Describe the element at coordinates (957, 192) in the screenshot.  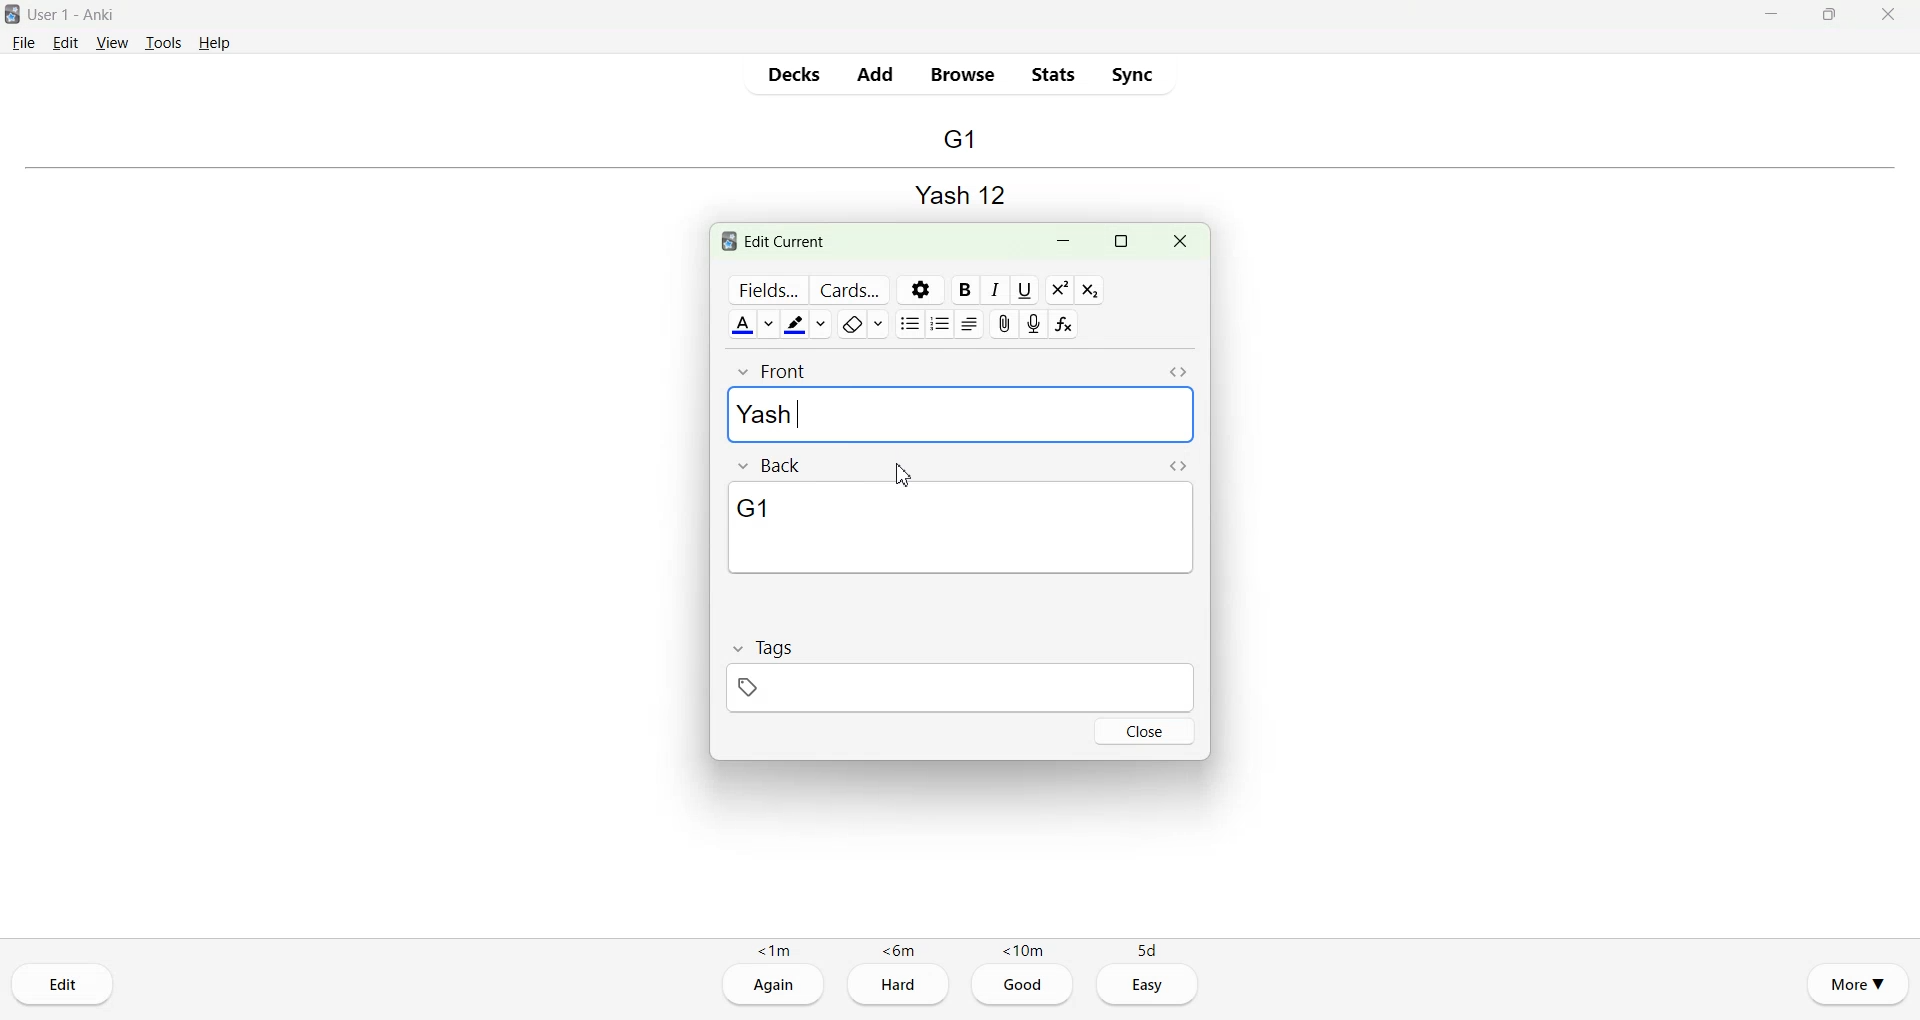
I see `Front file name` at that location.